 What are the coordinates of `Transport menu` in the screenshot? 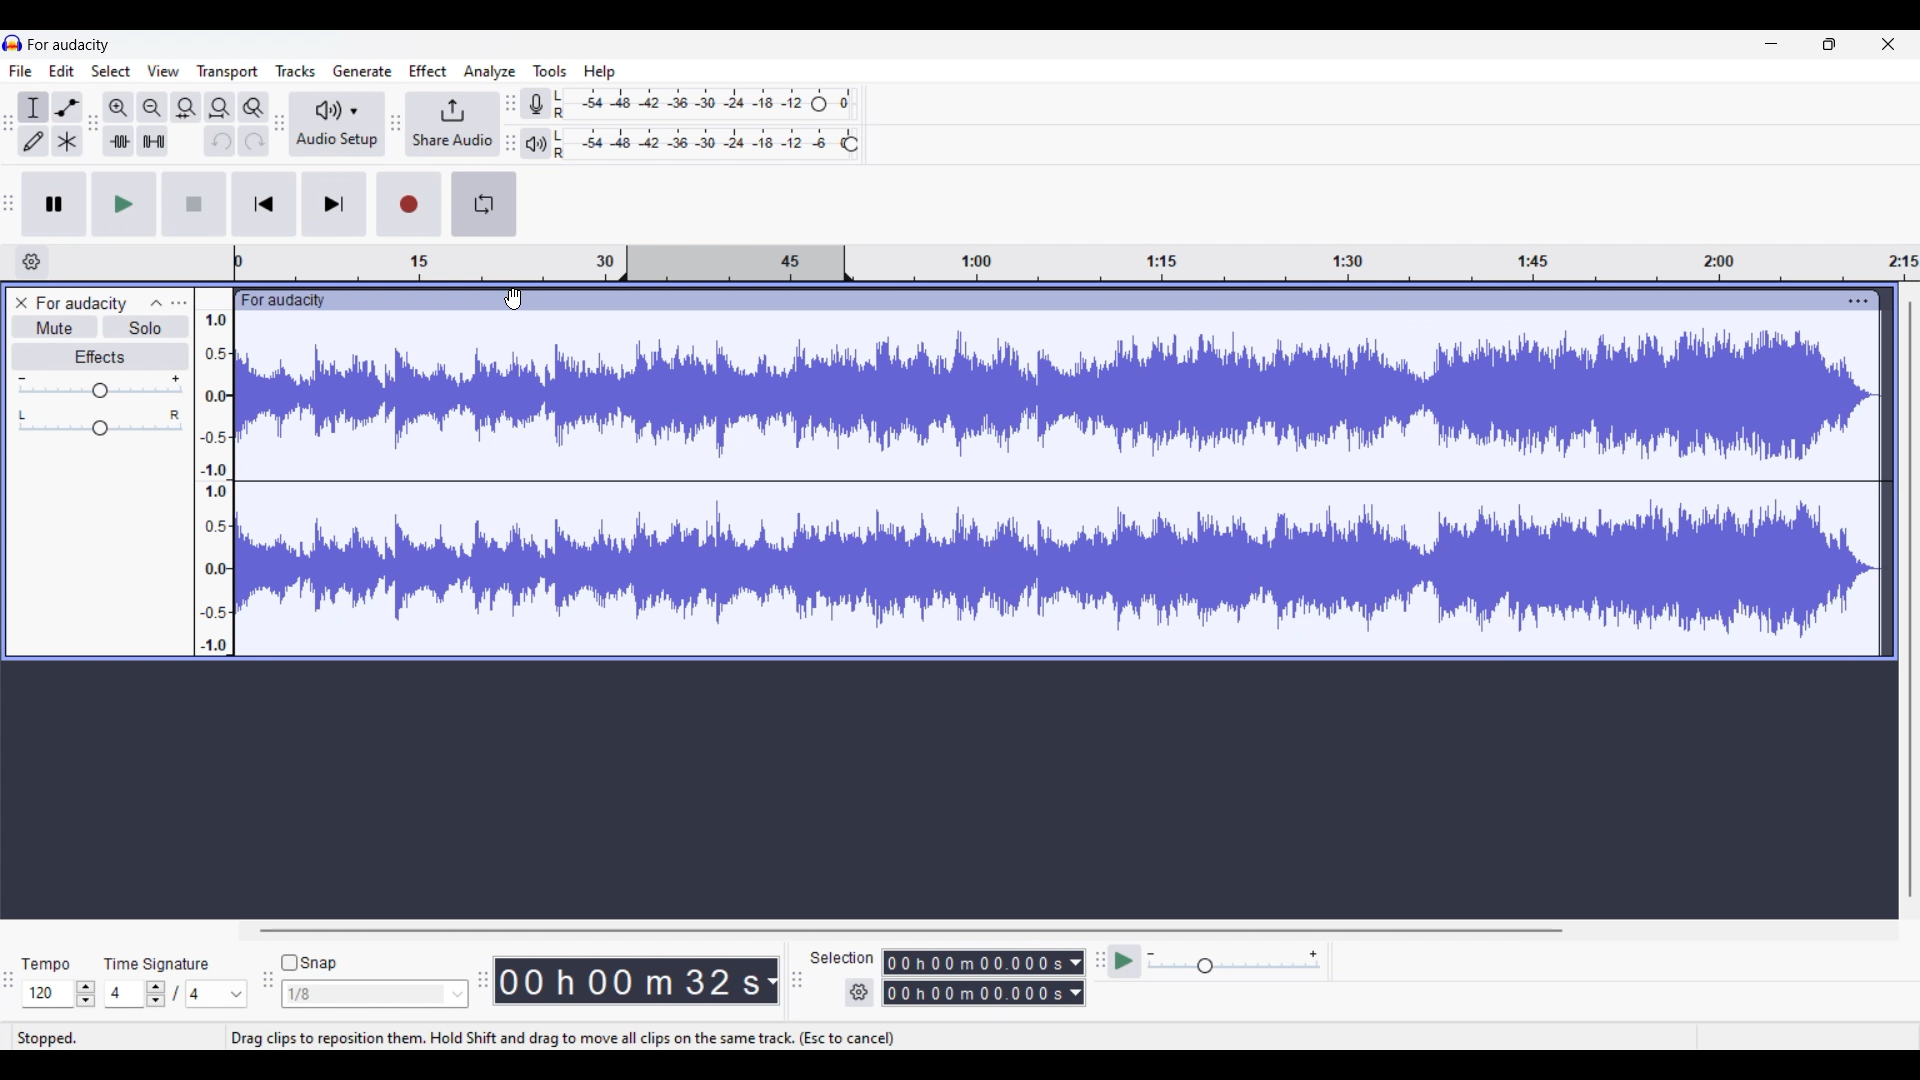 It's located at (228, 72).